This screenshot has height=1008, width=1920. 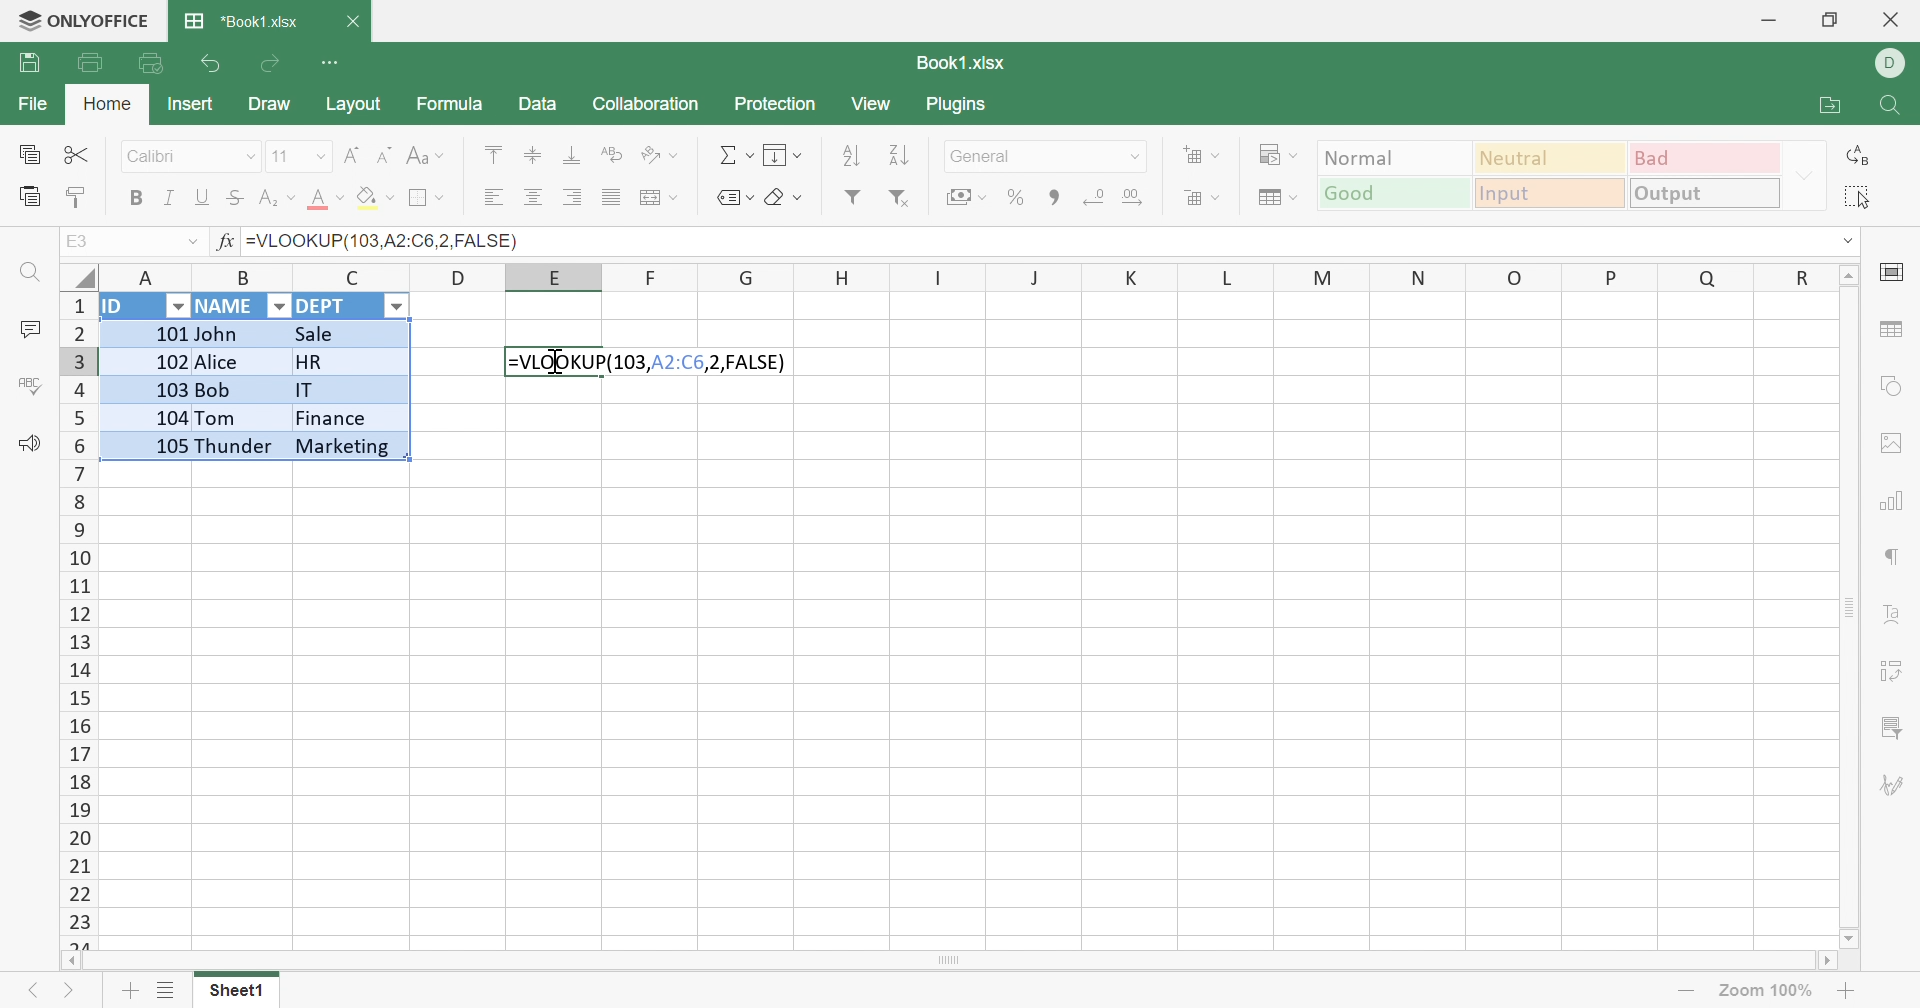 What do you see at coordinates (238, 392) in the screenshot?
I see `Bob` at bounding box center [238, 392].